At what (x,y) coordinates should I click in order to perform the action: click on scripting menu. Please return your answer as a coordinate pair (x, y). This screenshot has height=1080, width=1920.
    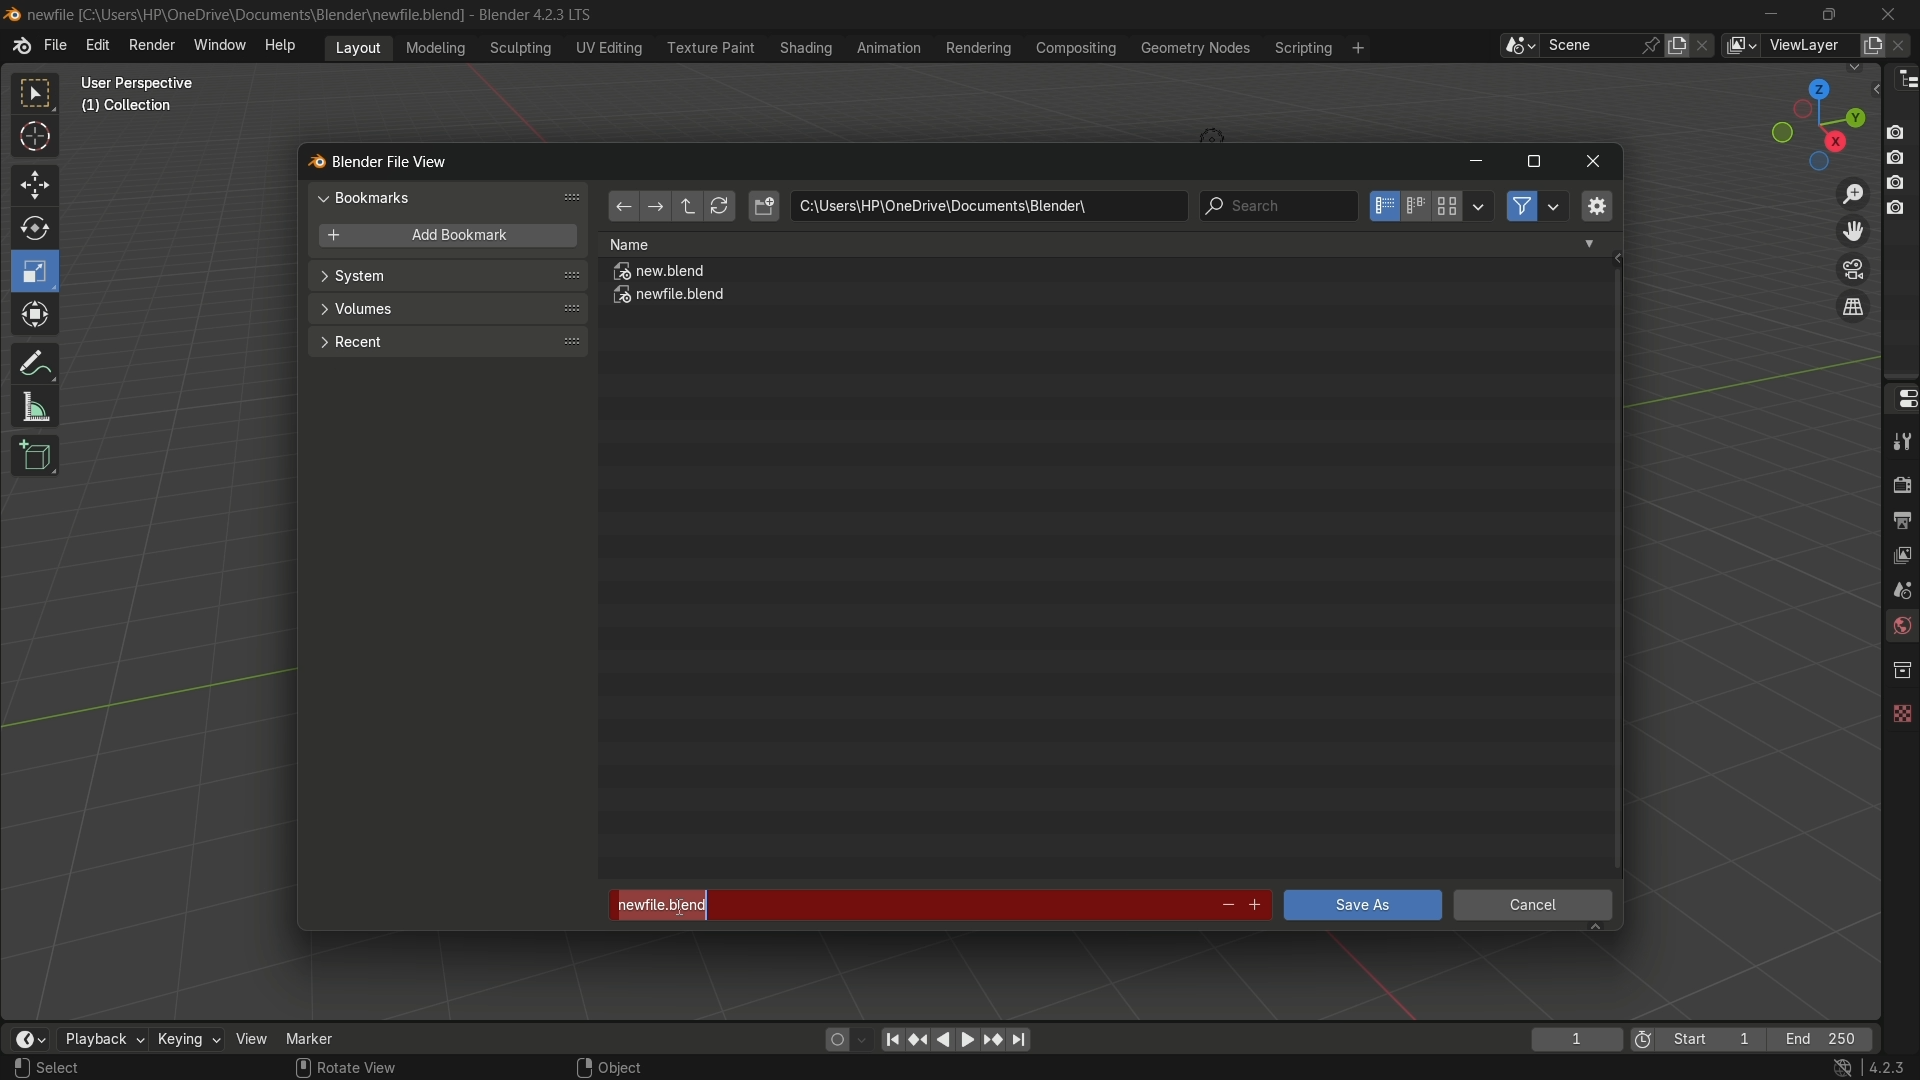
    Looking at the image, I should click on (1301, 48).